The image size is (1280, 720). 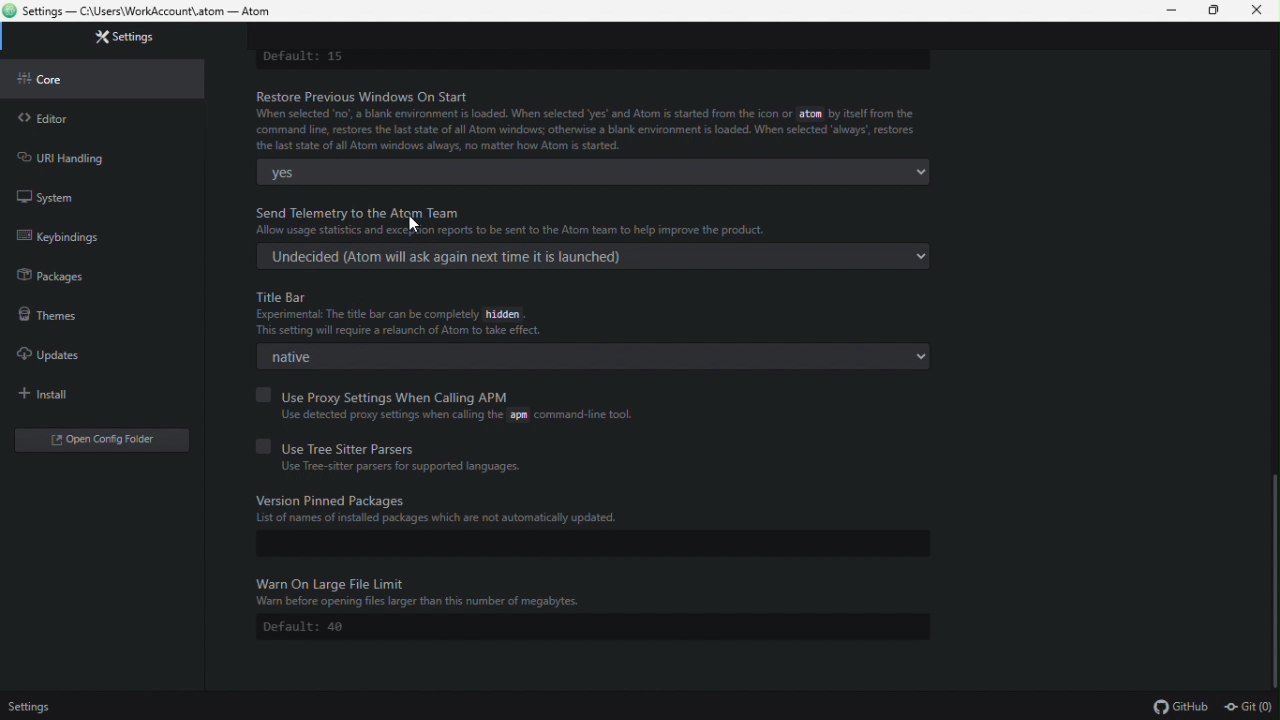 I want to click on Default: 40, so click(x=305, y=627).